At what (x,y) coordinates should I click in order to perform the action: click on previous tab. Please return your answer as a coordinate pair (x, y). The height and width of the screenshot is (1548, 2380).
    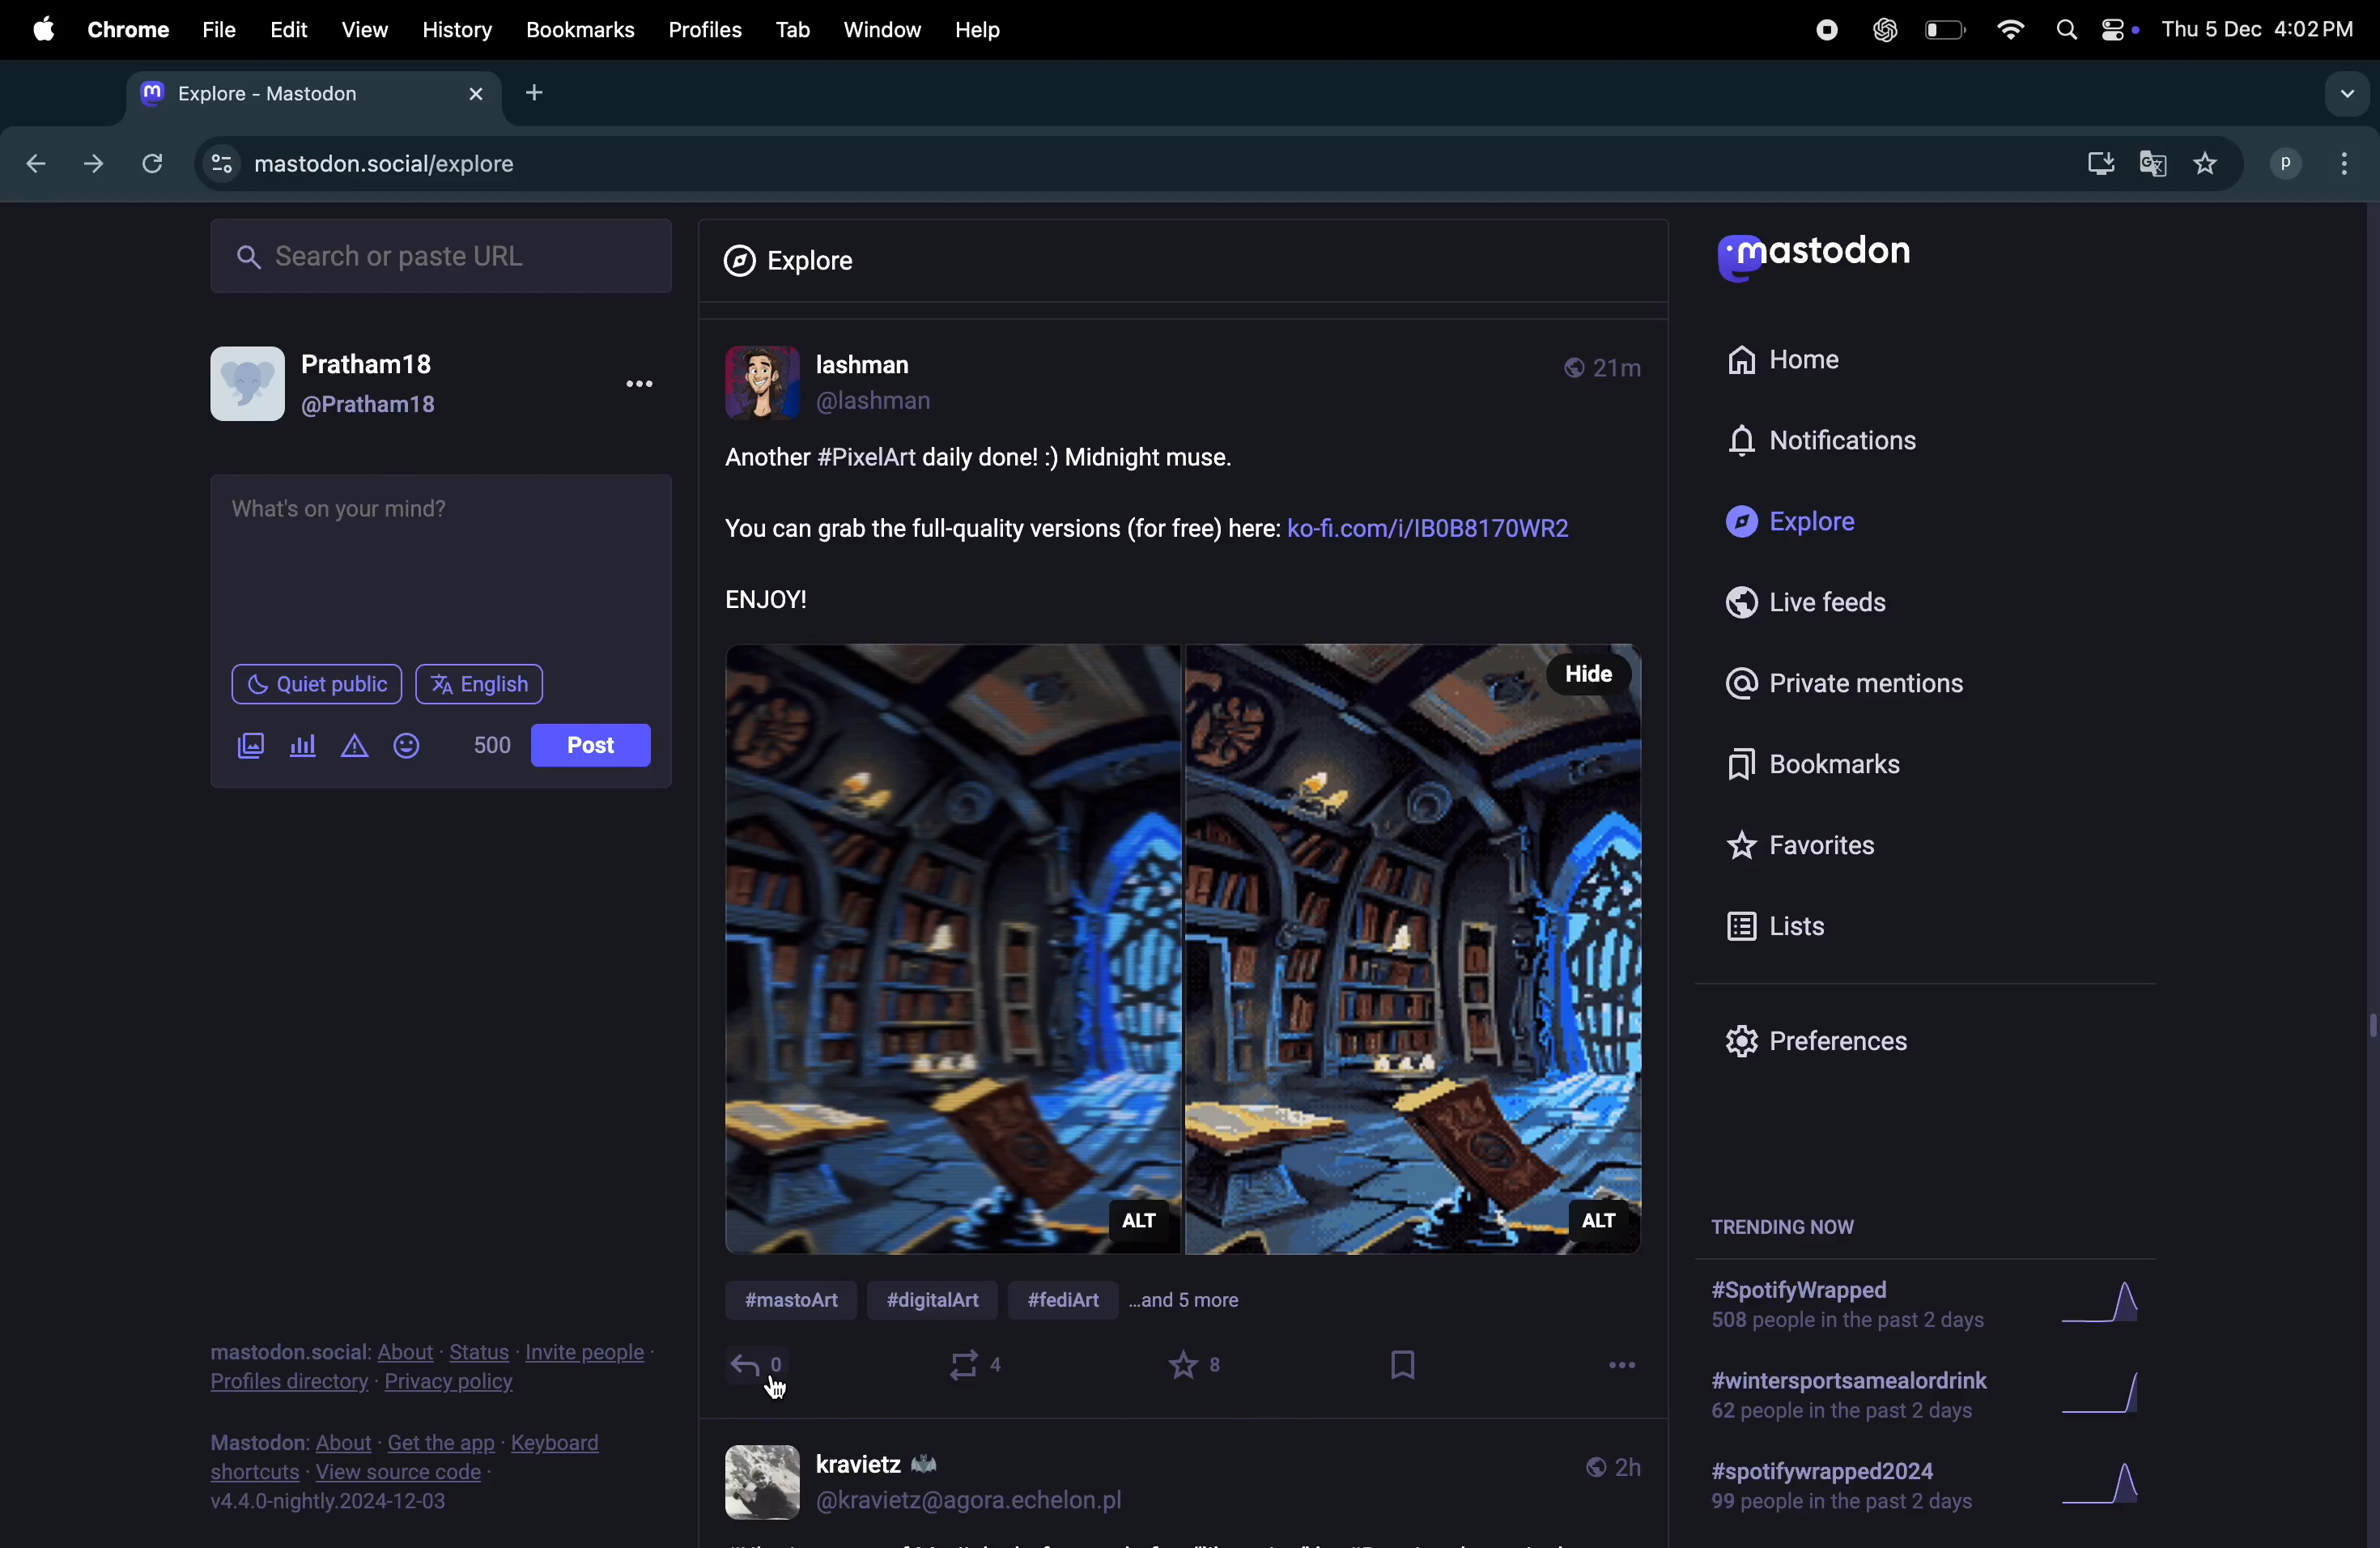
    Looking at the image, I should click on (30, 166).